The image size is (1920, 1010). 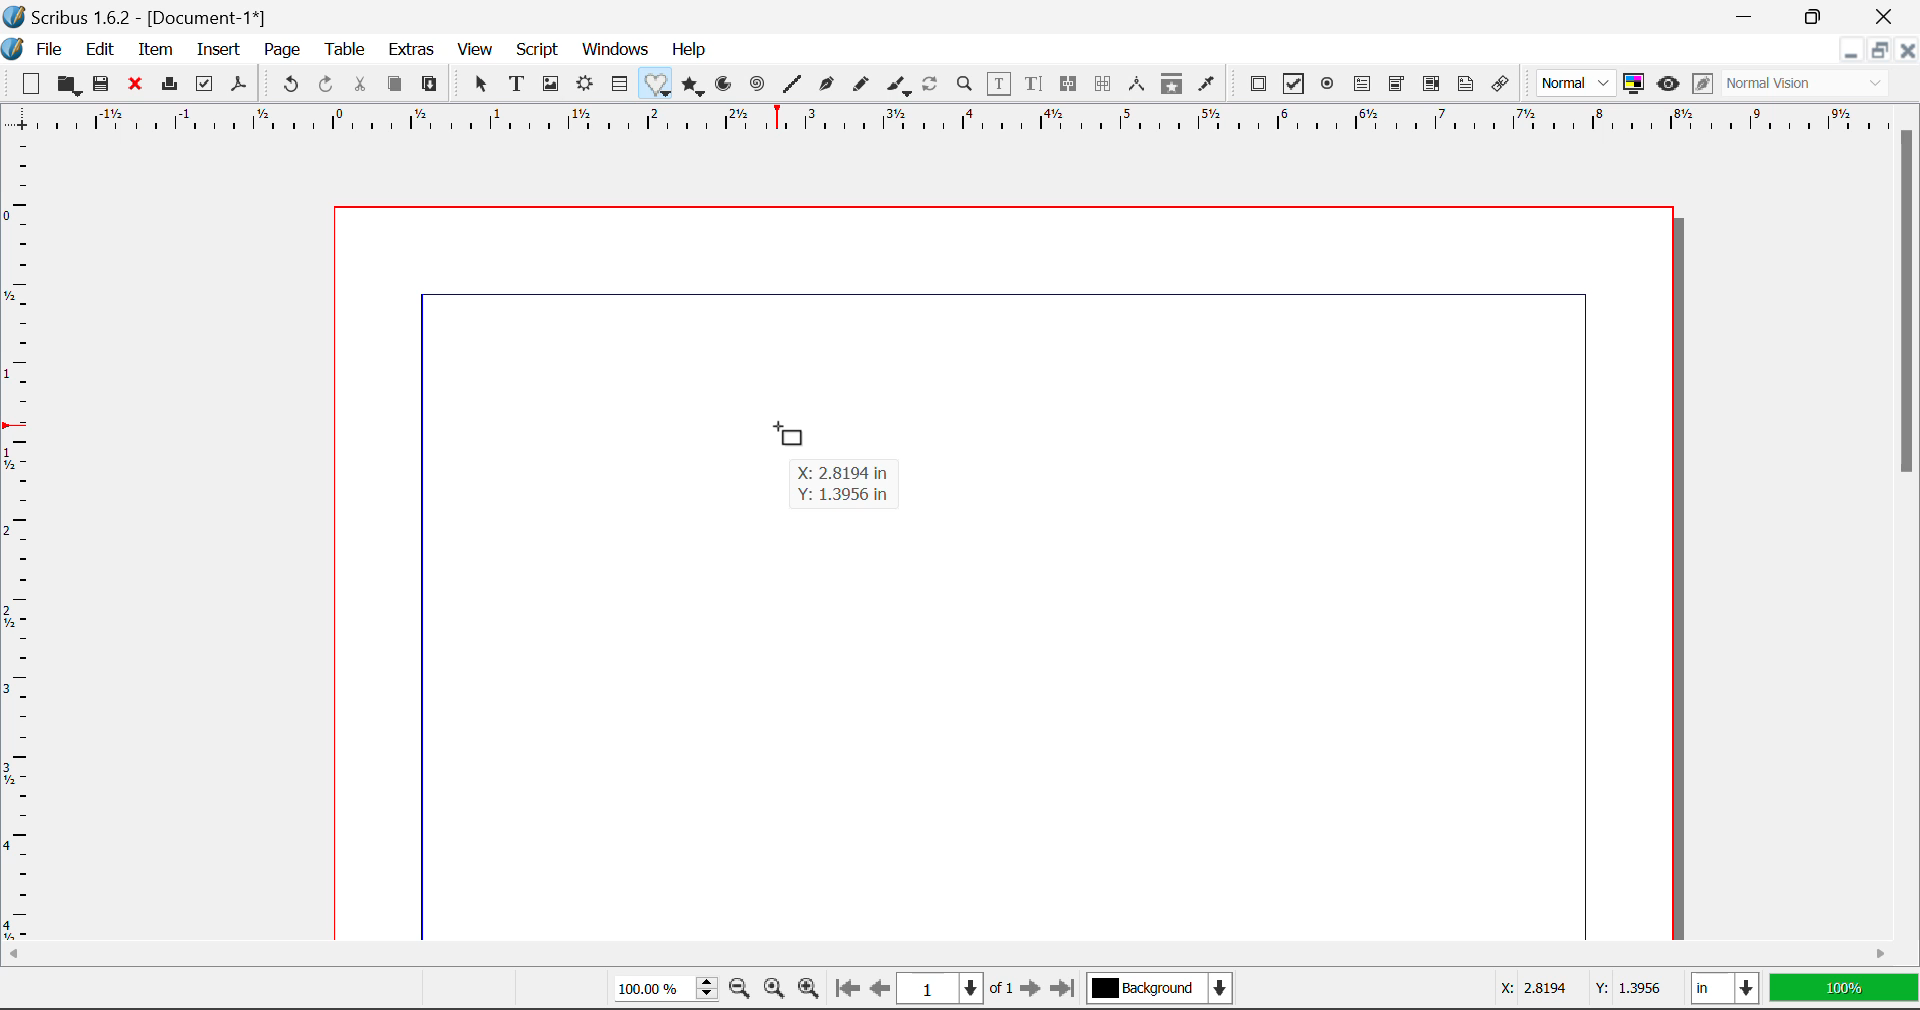 I want to click on Edit Contents in Frame, so click(x=1001, y=84).